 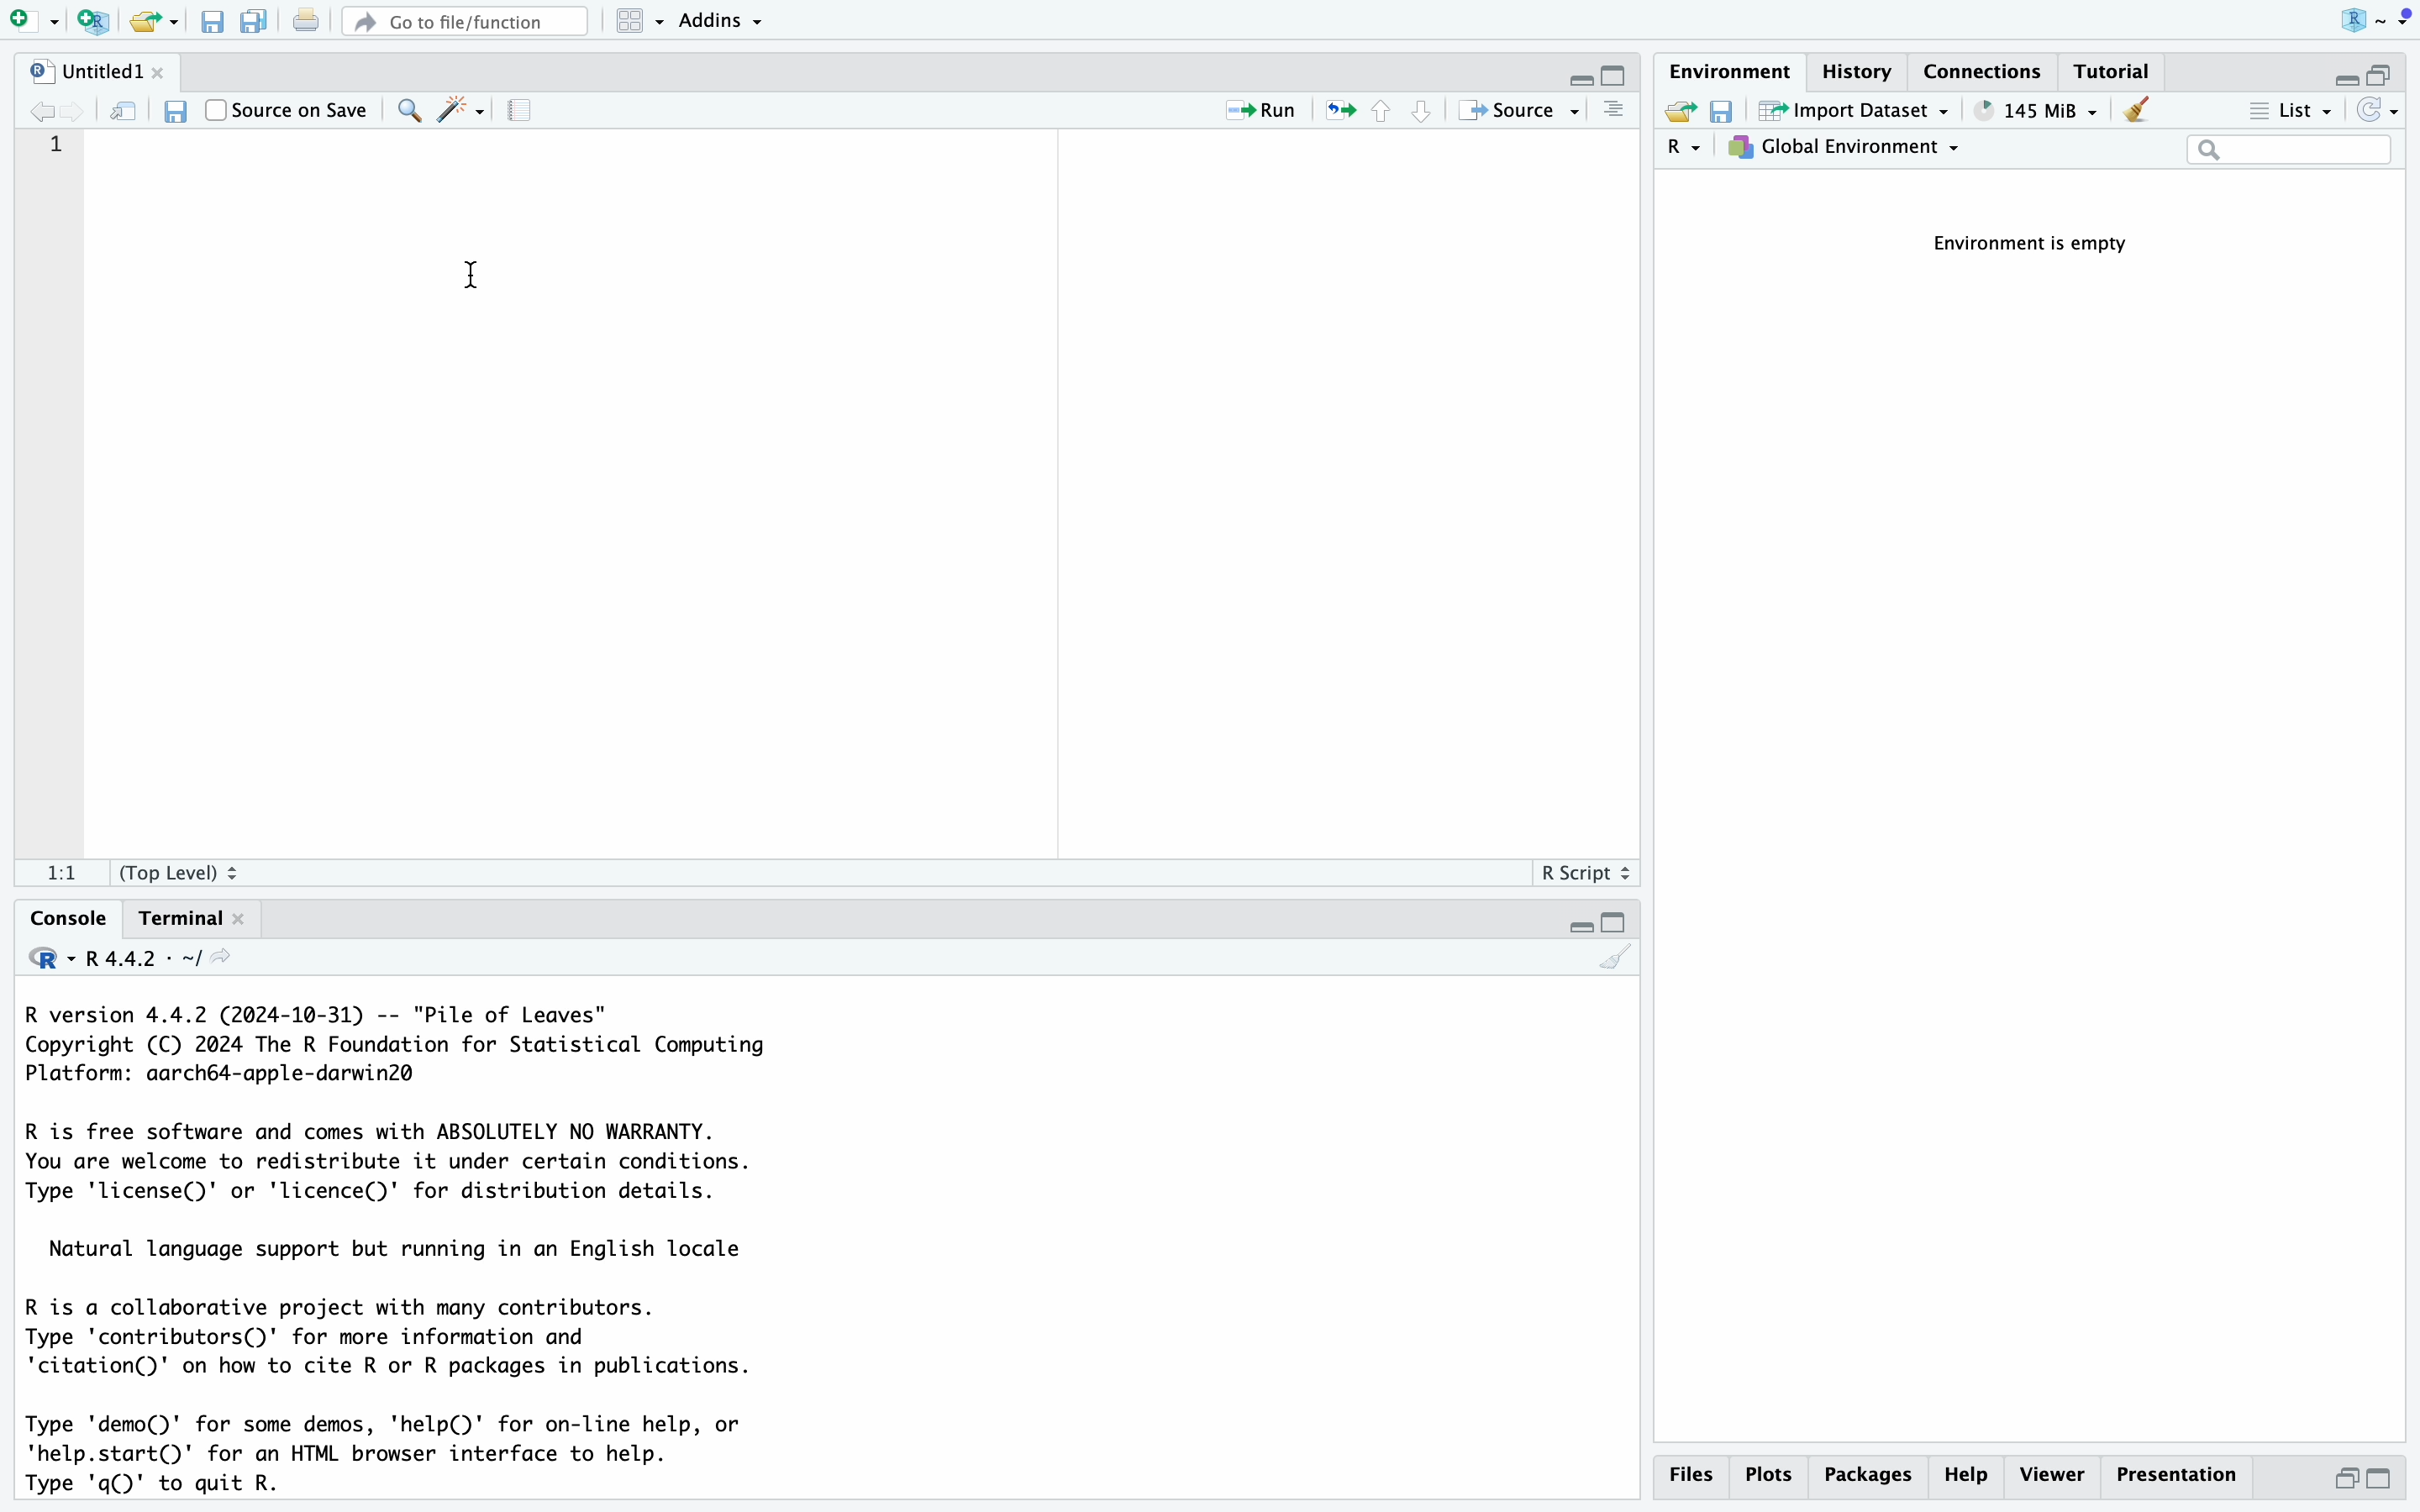 What do you see at coordinates (1769, 1475) in the screenshot?
I see `plots` at bounding box center [1769, 1475].